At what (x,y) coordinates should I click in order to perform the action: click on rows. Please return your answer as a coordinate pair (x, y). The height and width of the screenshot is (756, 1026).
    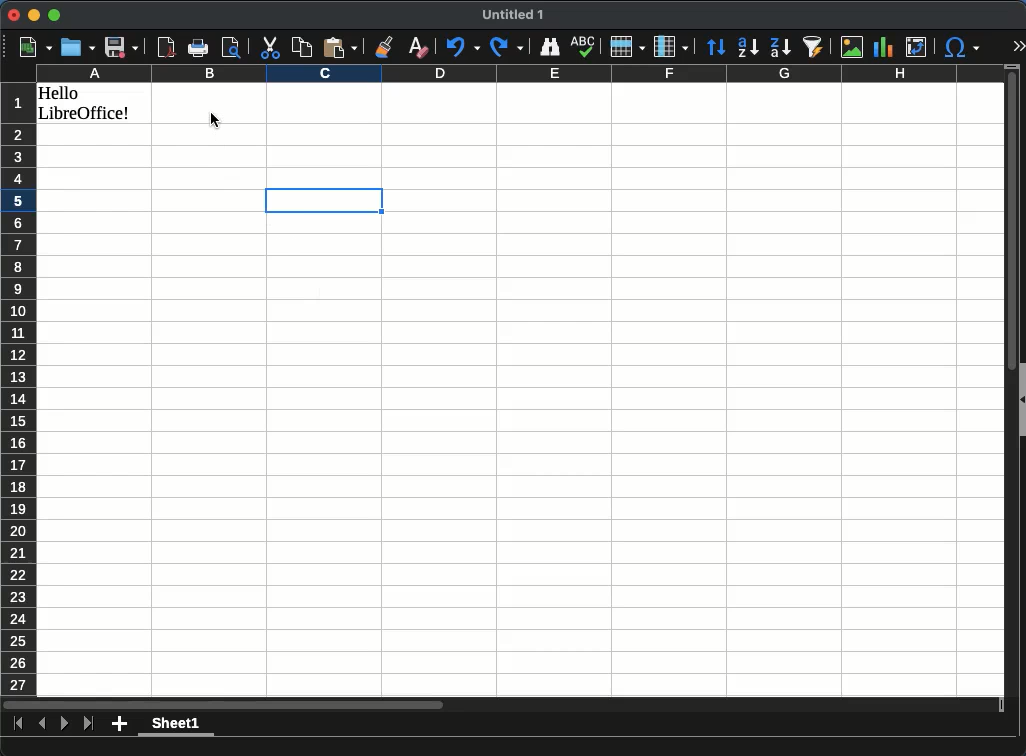
    Looking at the image, I should click on (628, 45).